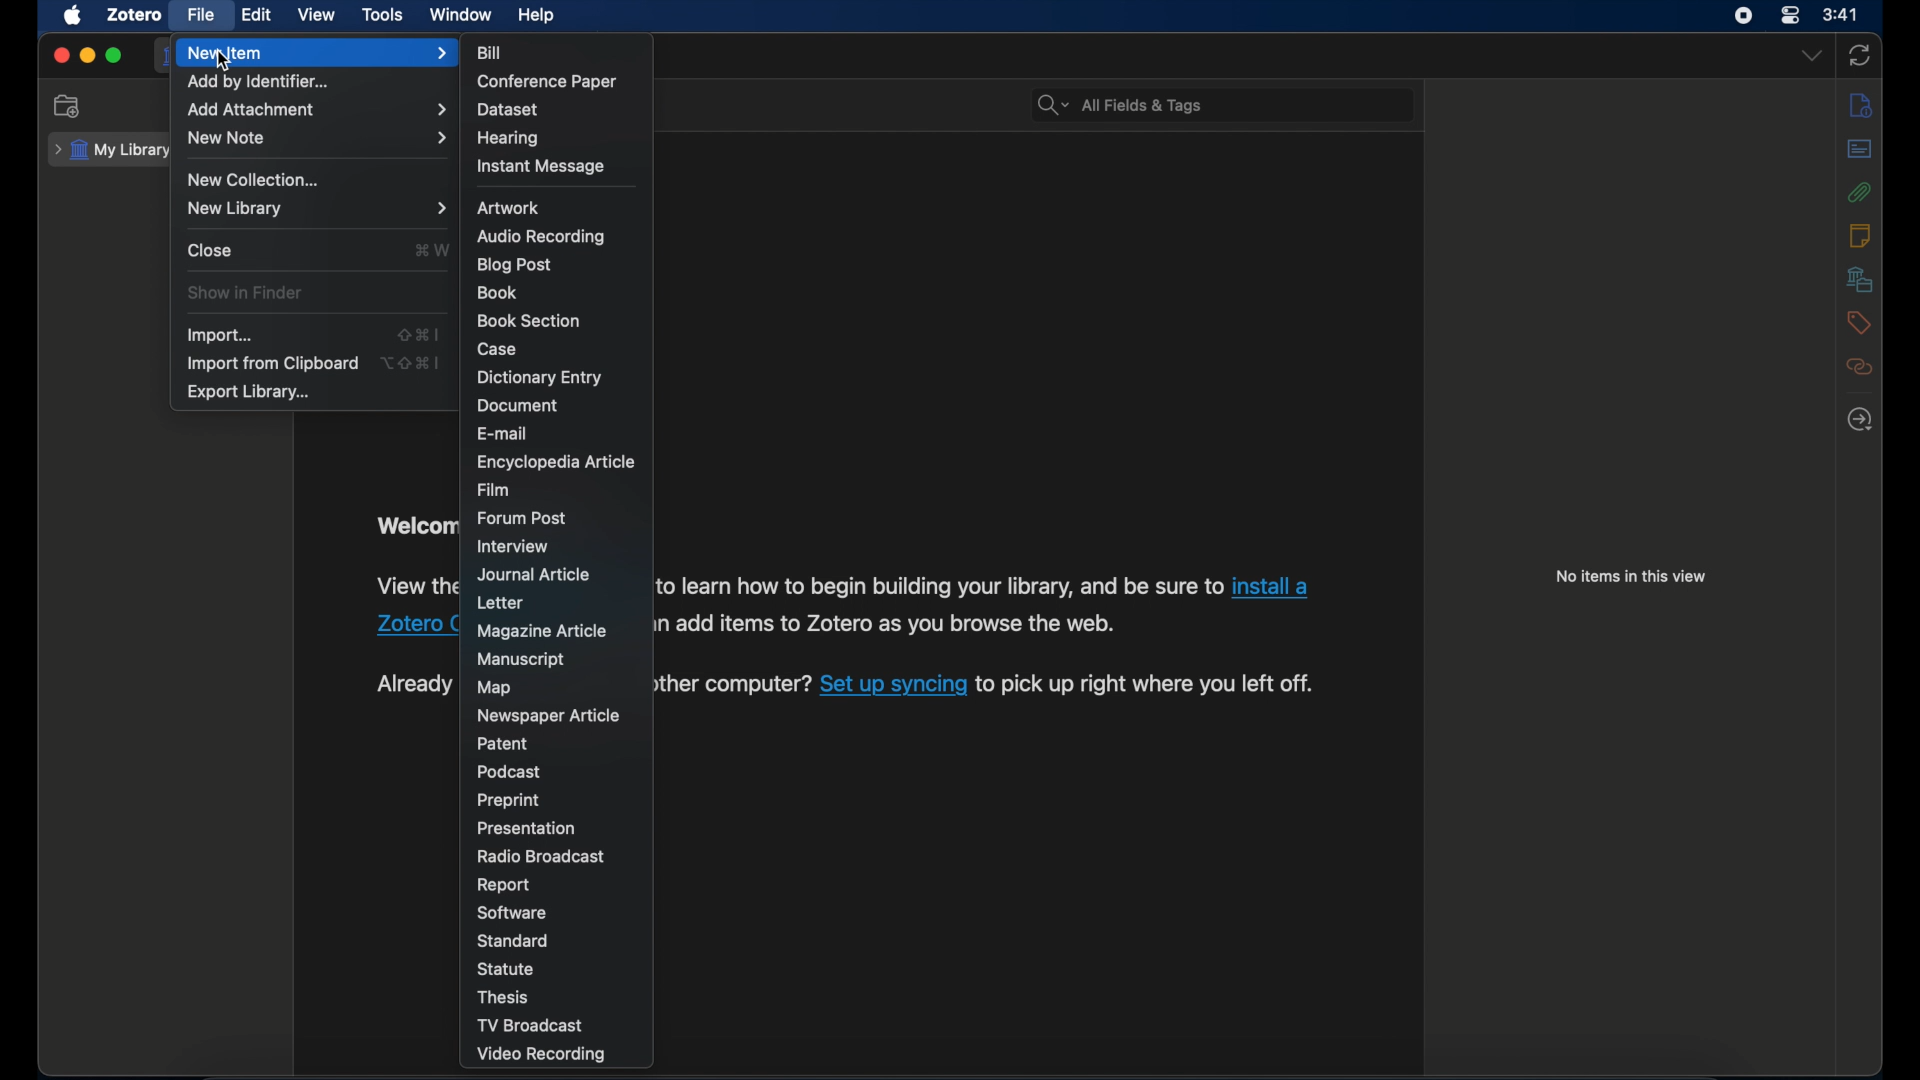 The image size is (1920, 1080). What do you see at coordinates (556, 462) in the screenshot?
I see `encyclopedia article` at bounding box center [556, 462].